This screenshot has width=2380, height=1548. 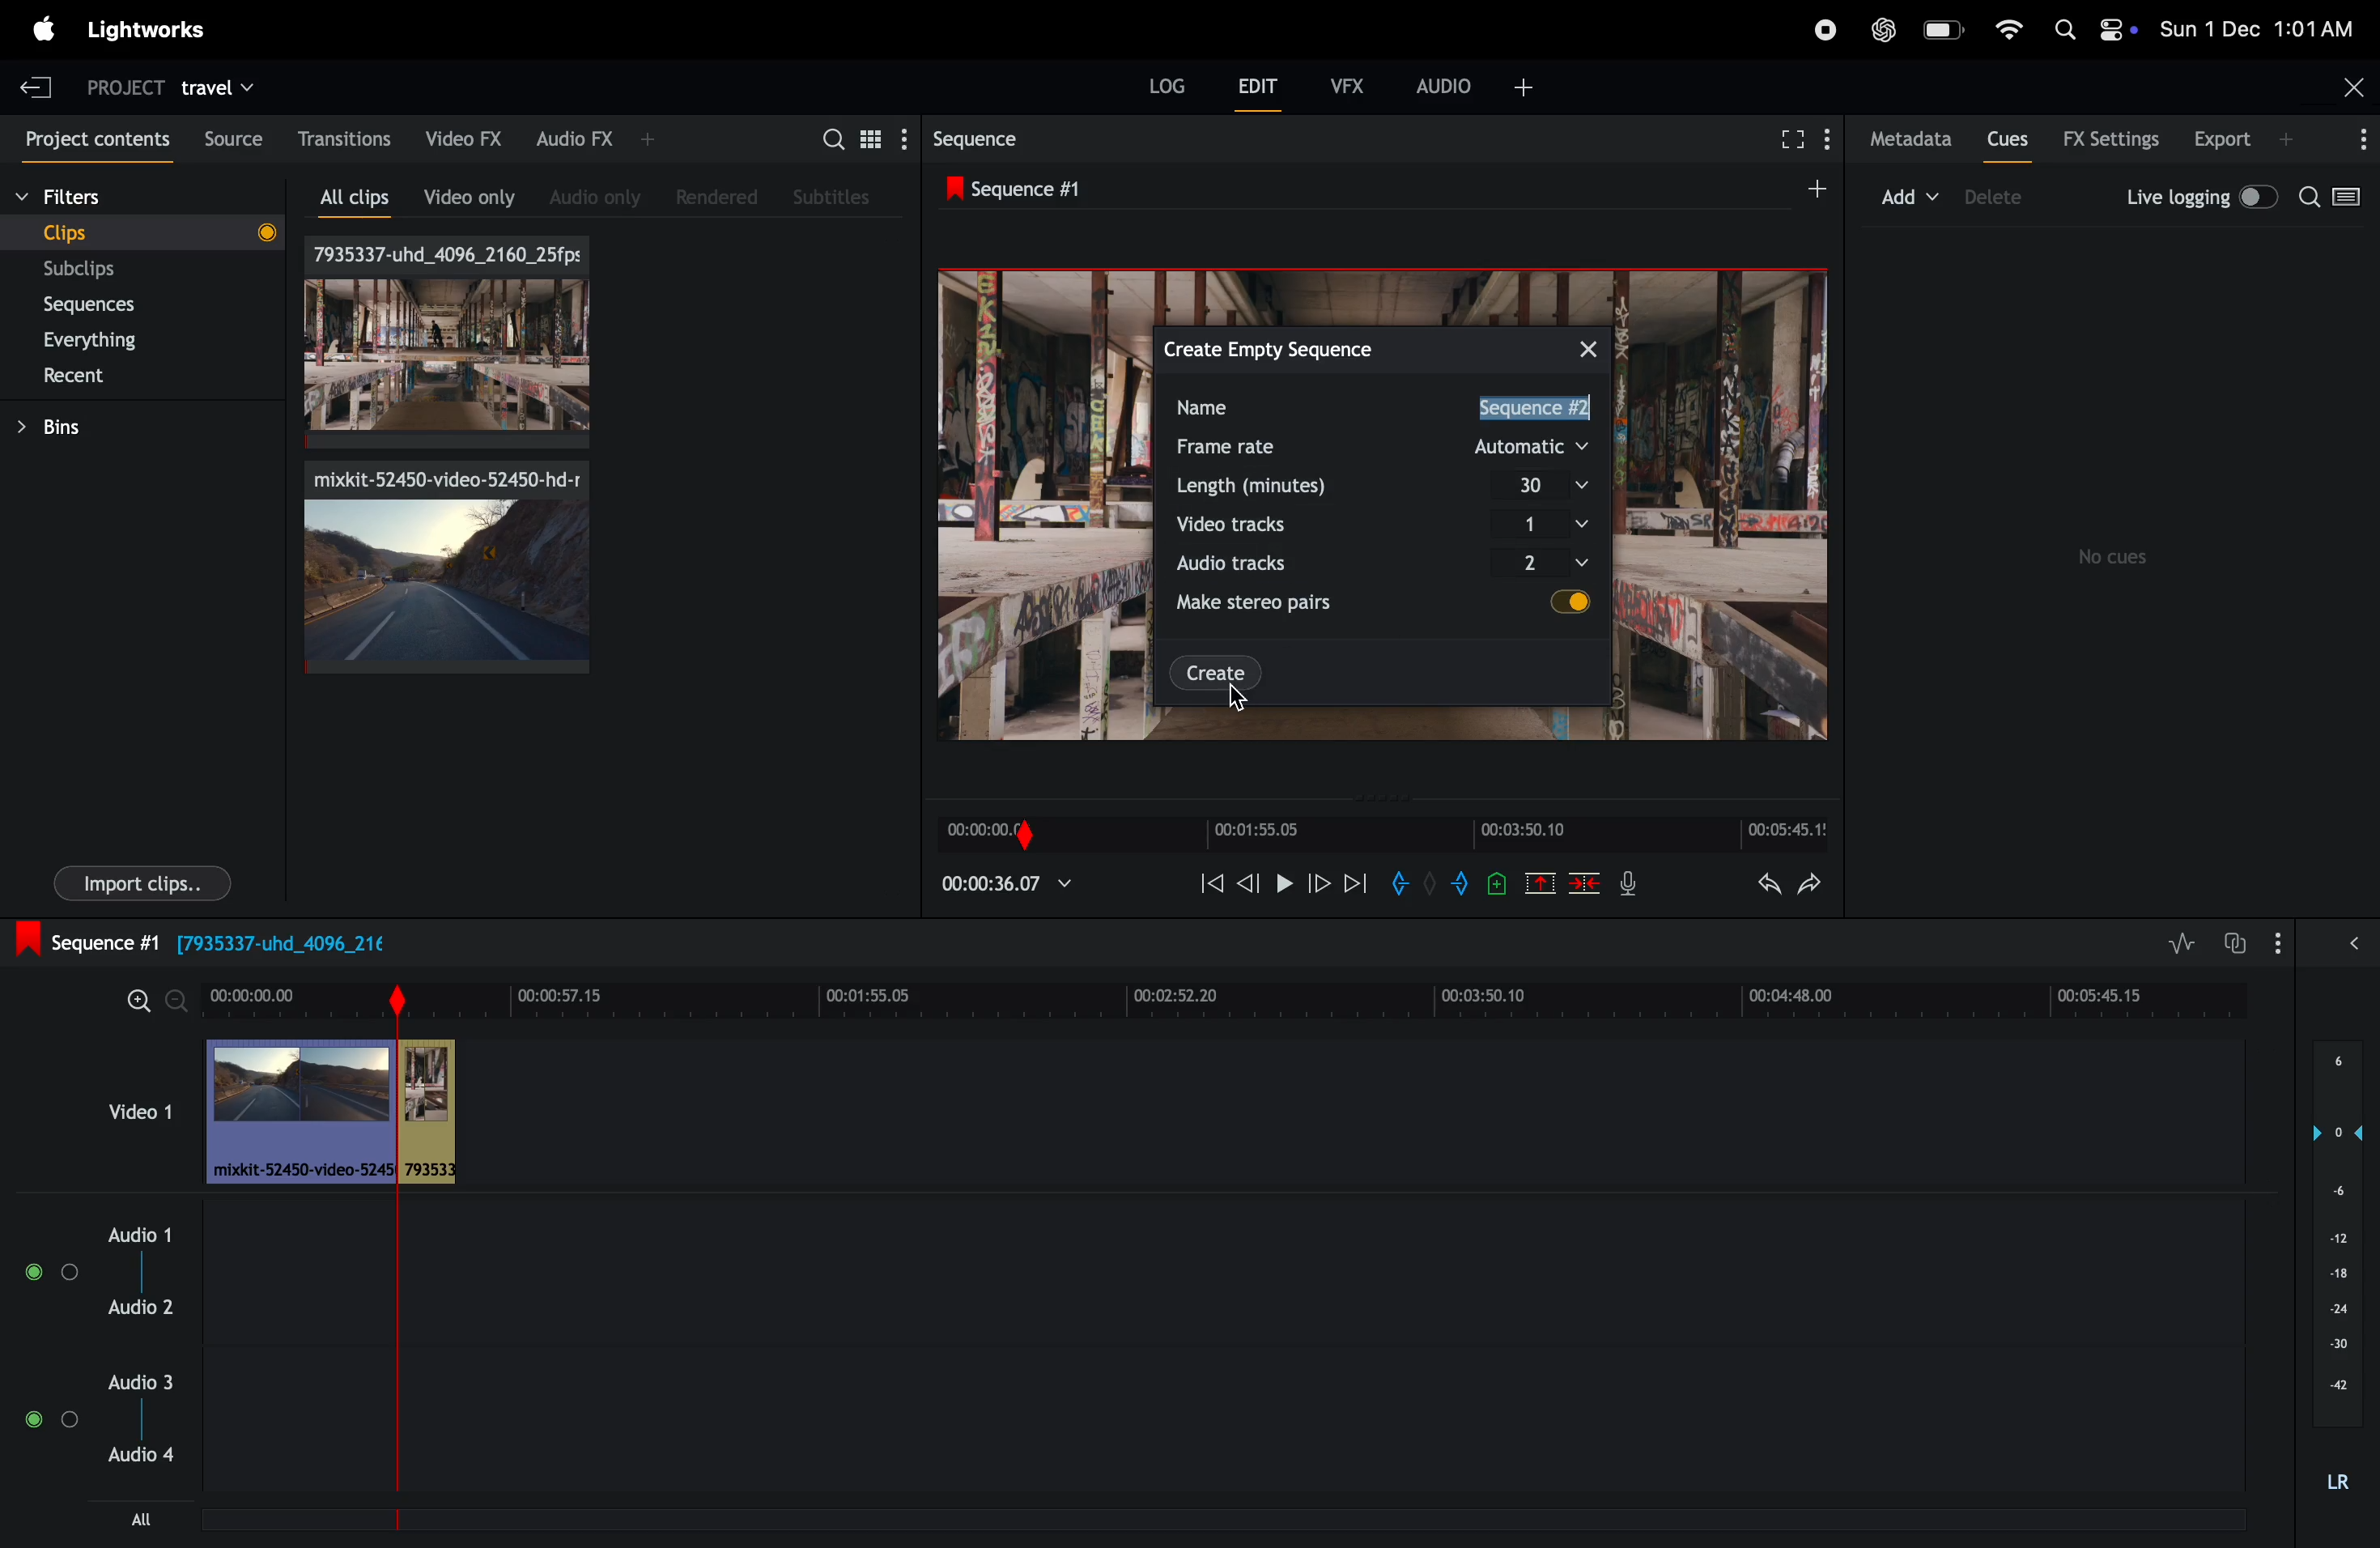 I want to click on add cue to current position, so click(x=1497, y=888).